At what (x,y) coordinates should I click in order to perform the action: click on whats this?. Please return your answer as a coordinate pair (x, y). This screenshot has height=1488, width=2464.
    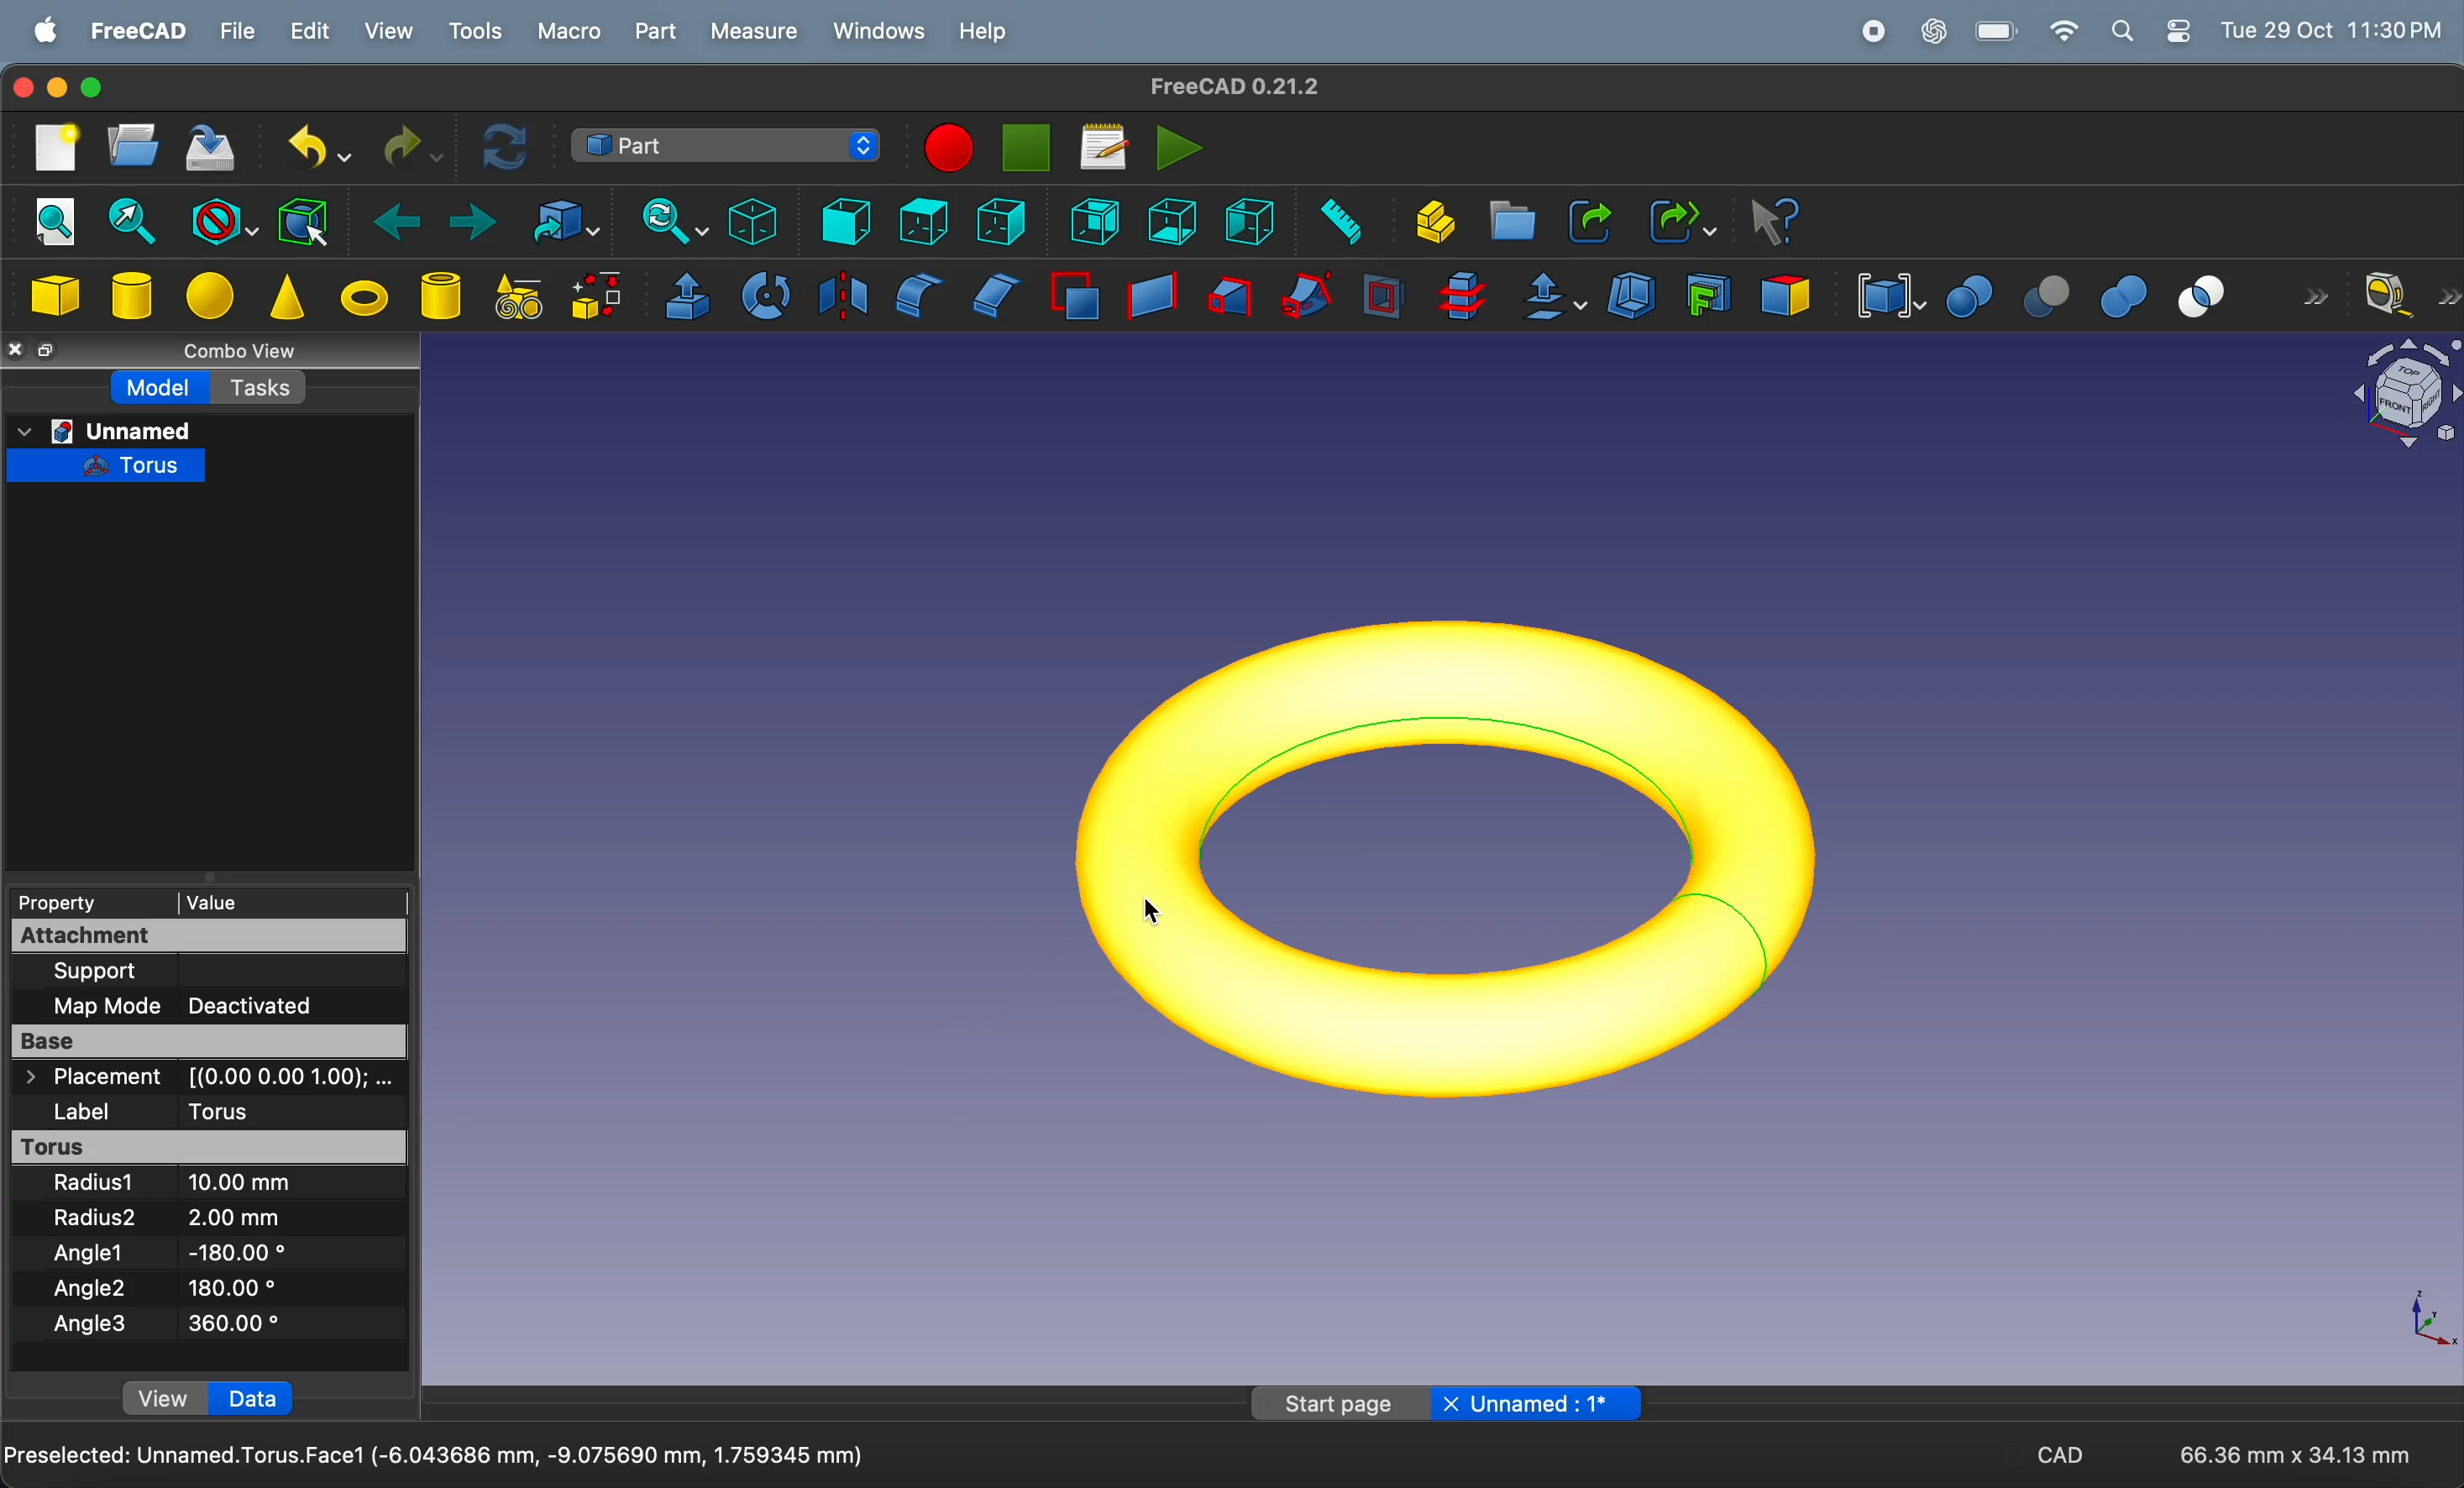
    Looking at the image, I should click on (1775, 221).